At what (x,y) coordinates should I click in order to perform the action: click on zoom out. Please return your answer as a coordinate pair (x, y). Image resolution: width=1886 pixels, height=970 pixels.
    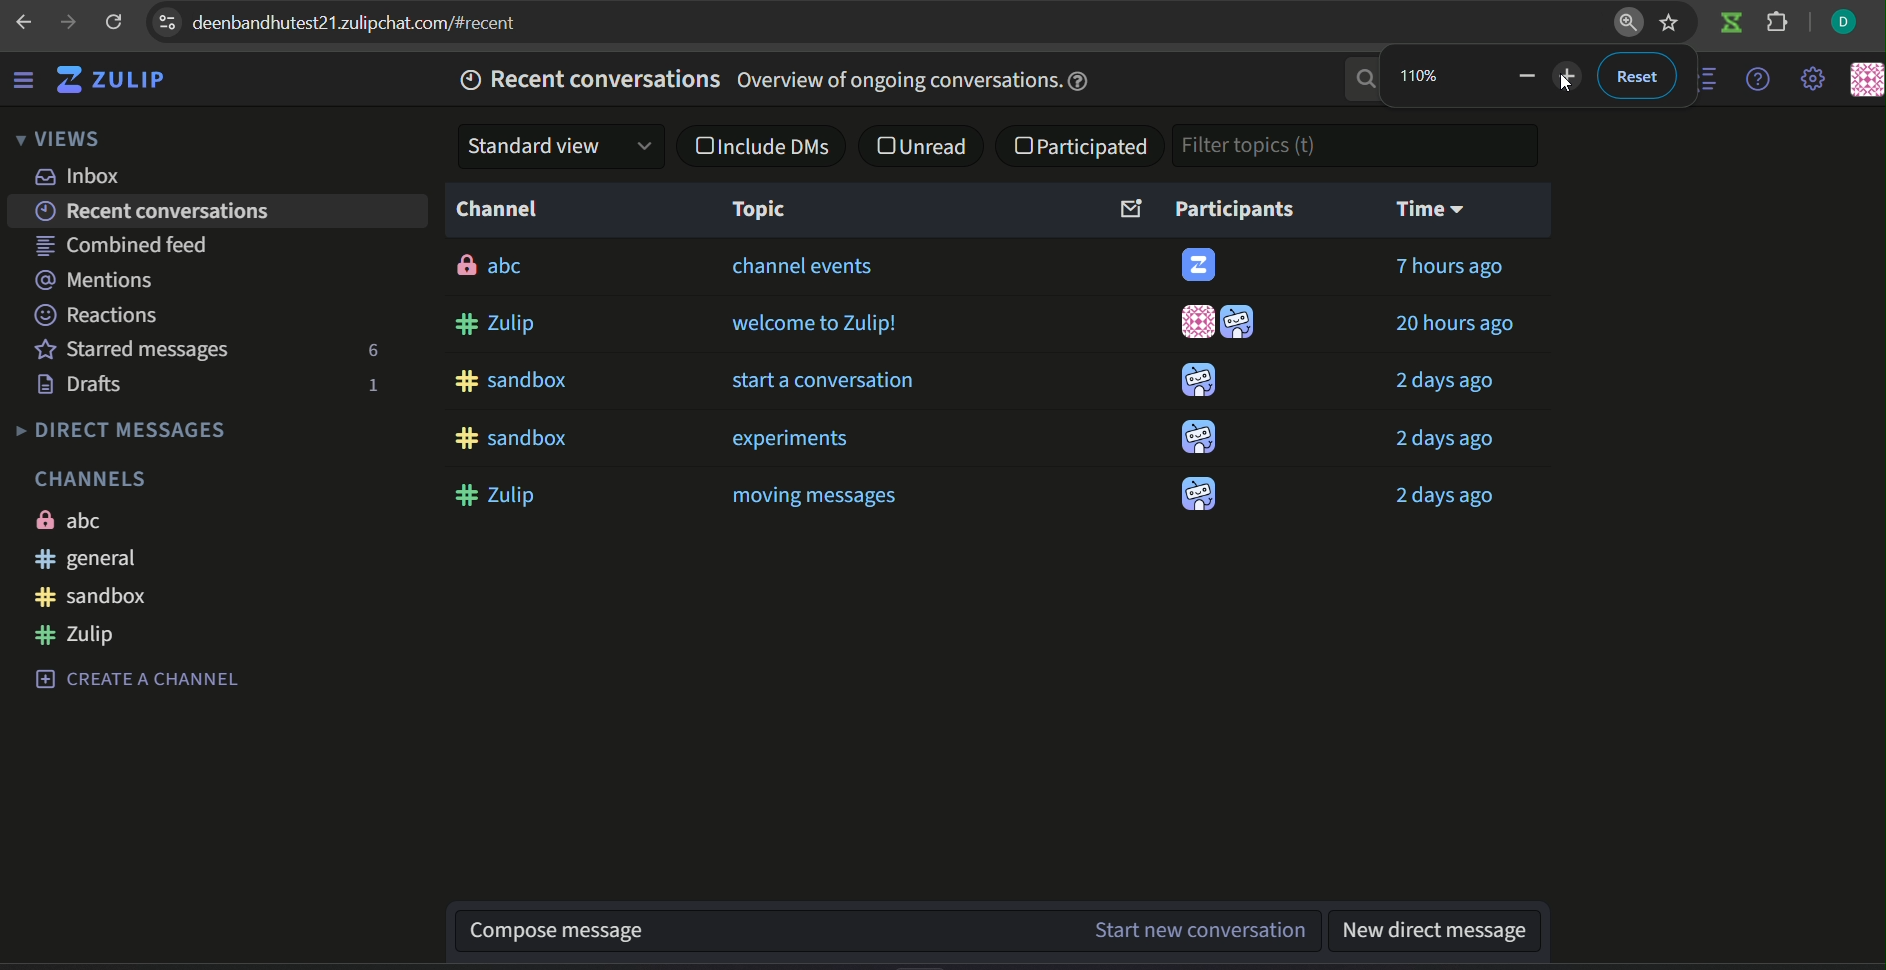
    Looking at the image, I should click on (1571, 77).